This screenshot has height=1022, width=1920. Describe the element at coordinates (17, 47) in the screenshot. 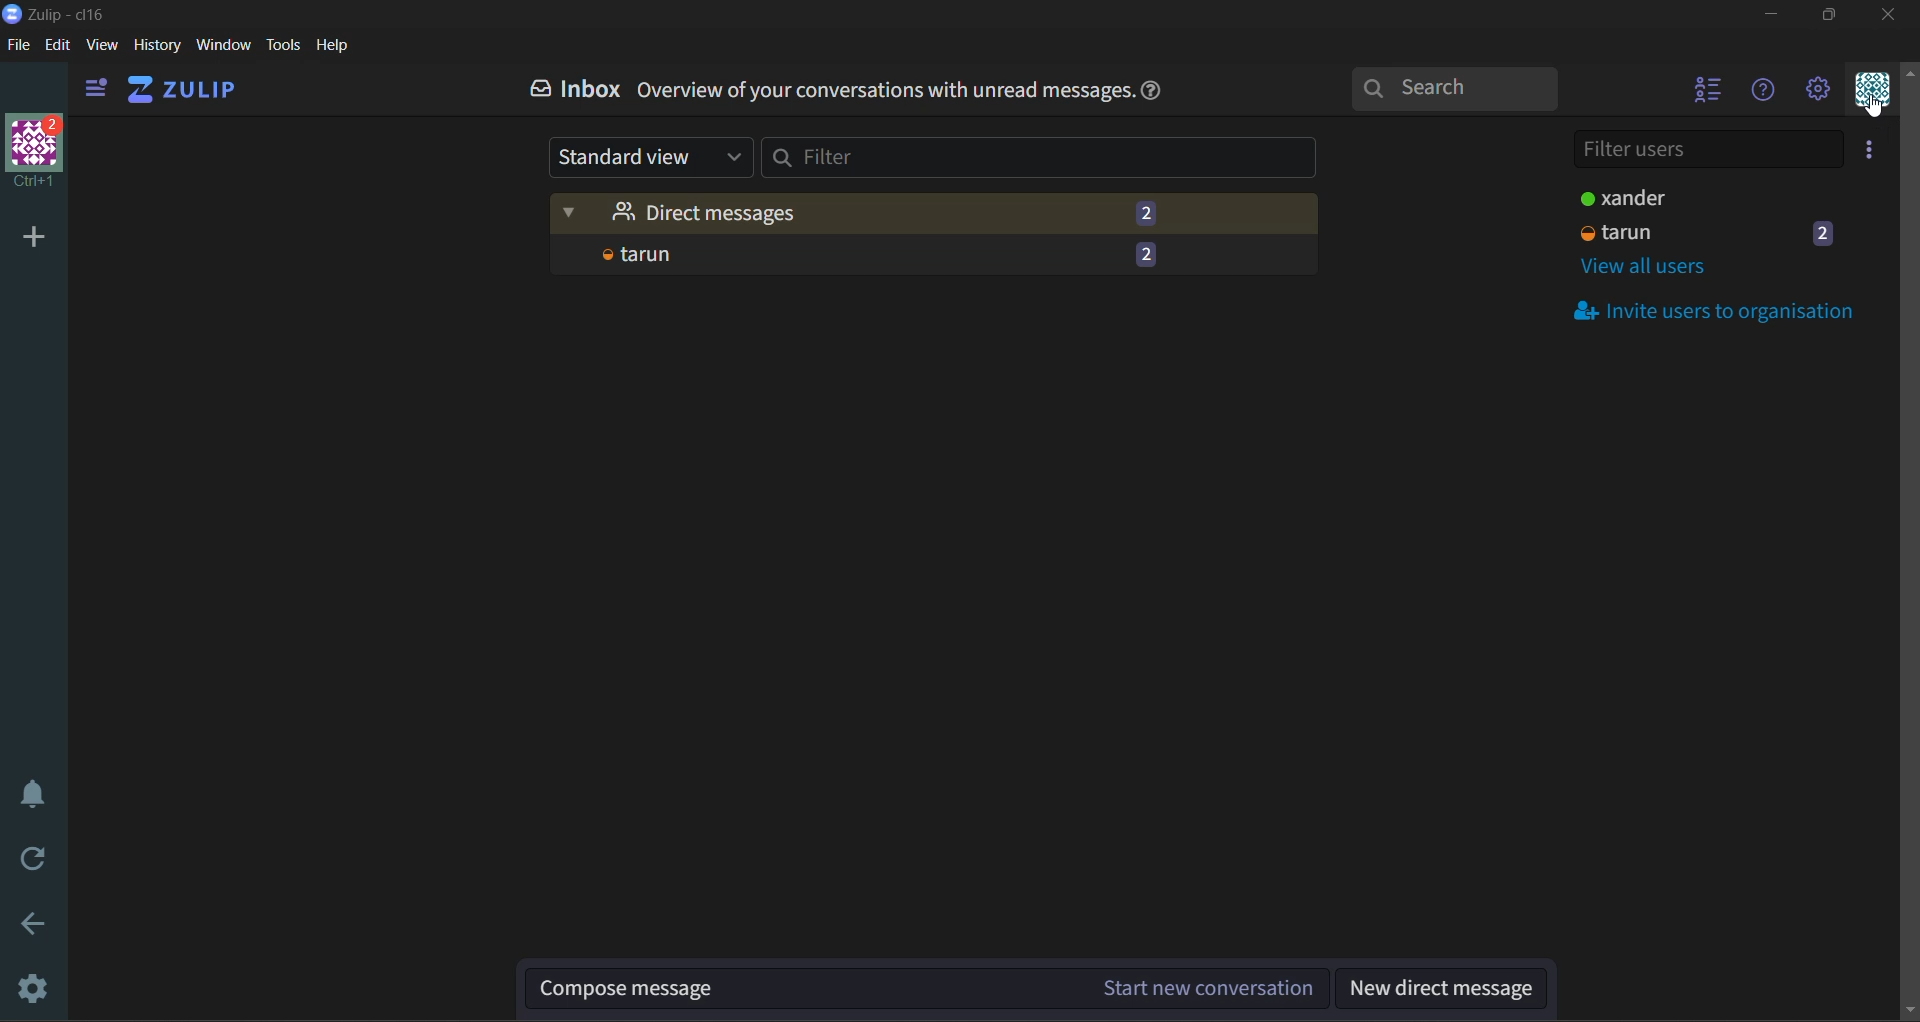

I see `file` at that location.